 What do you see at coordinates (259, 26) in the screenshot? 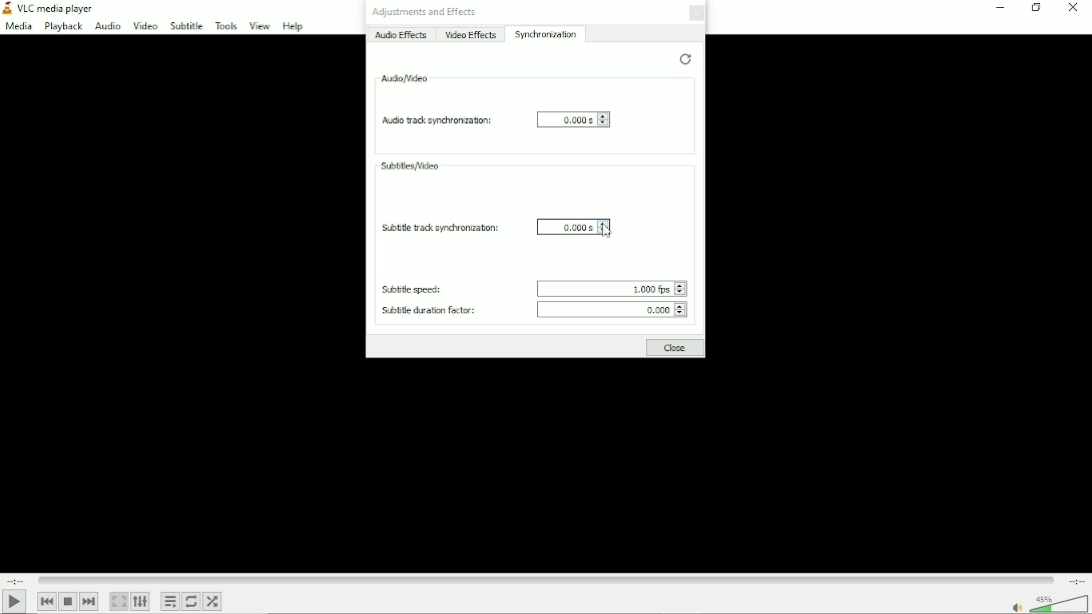
I see `View` at bounding box center [259, 26].